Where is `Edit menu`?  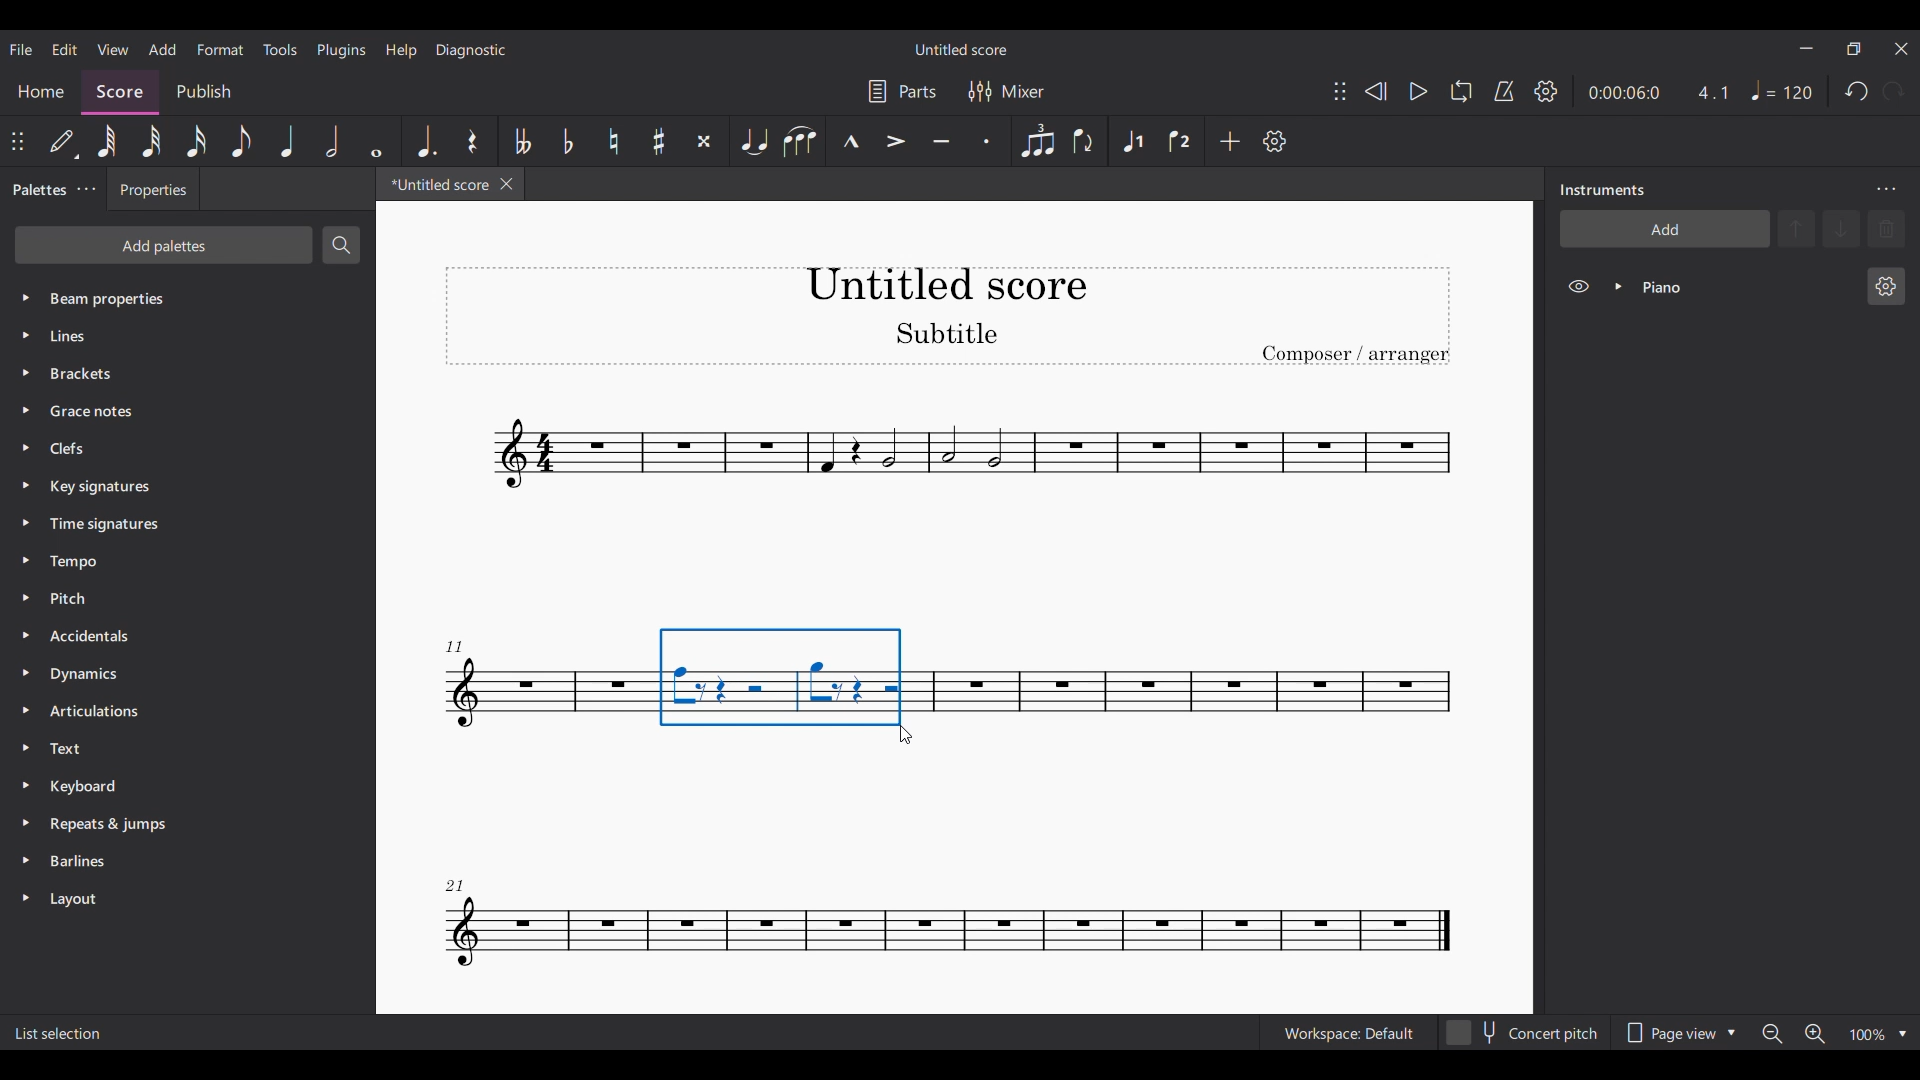 Edit menu is located at coordinates (65, 49).